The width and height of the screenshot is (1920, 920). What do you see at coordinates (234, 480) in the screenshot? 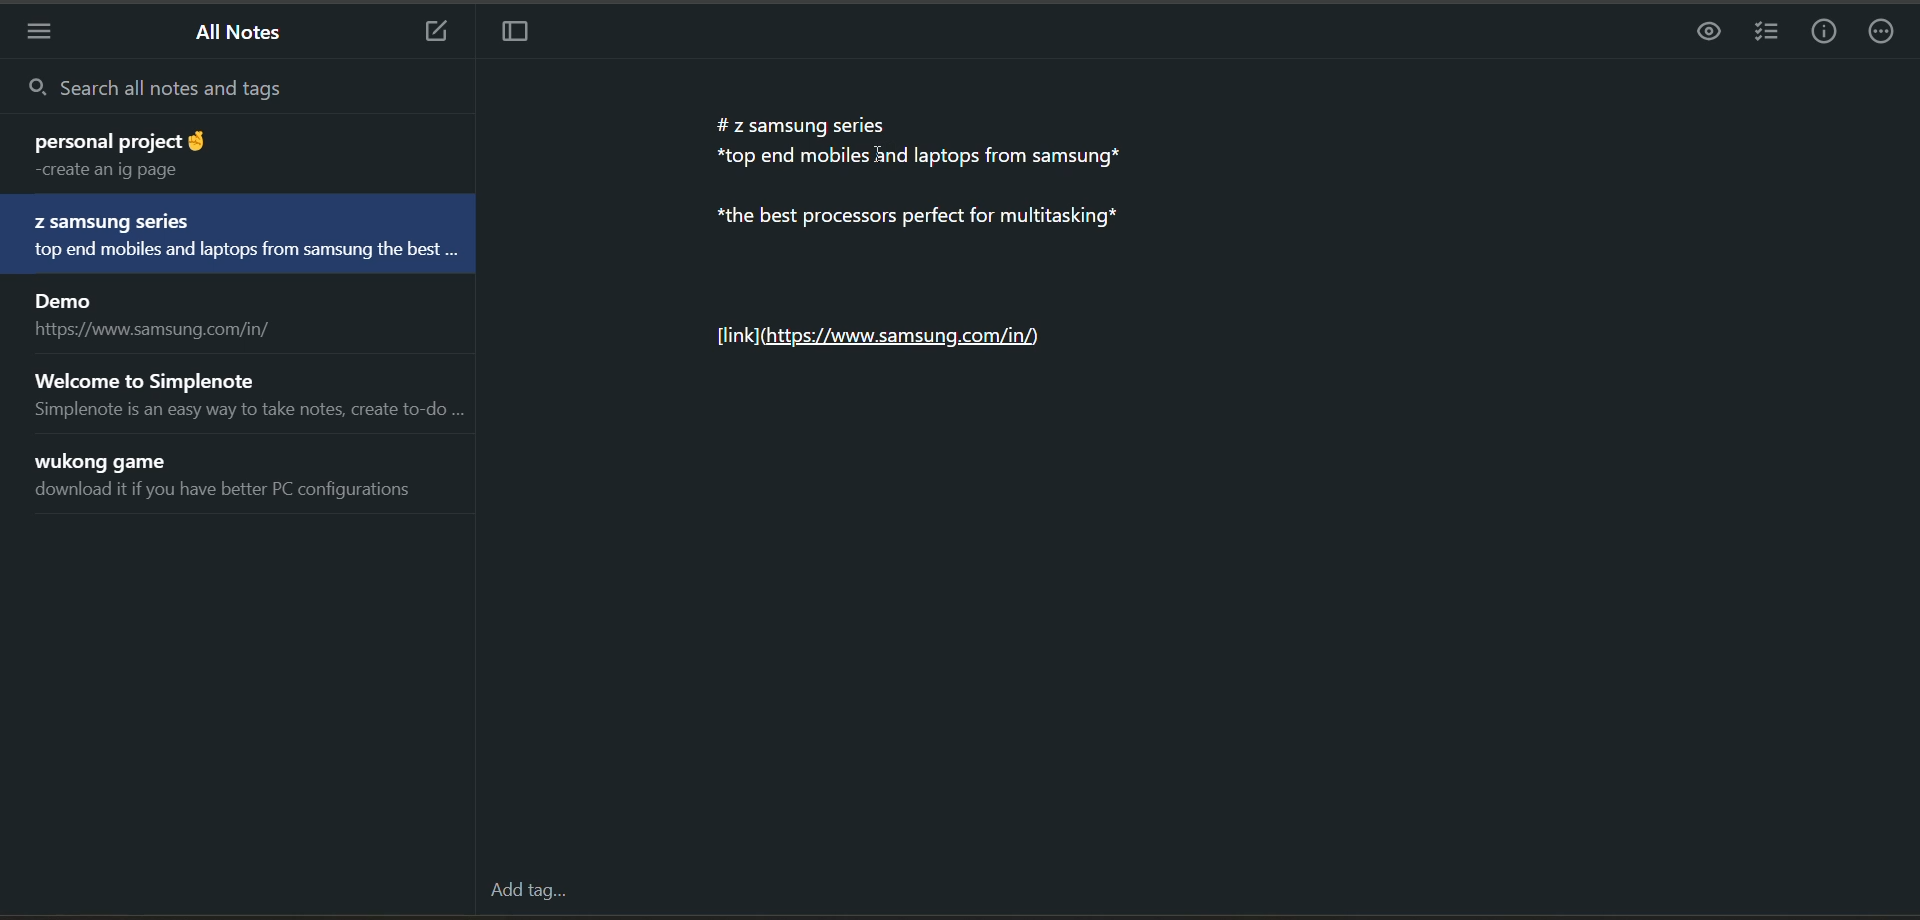
I see `note title and preview` at bounding box center [234, 480].